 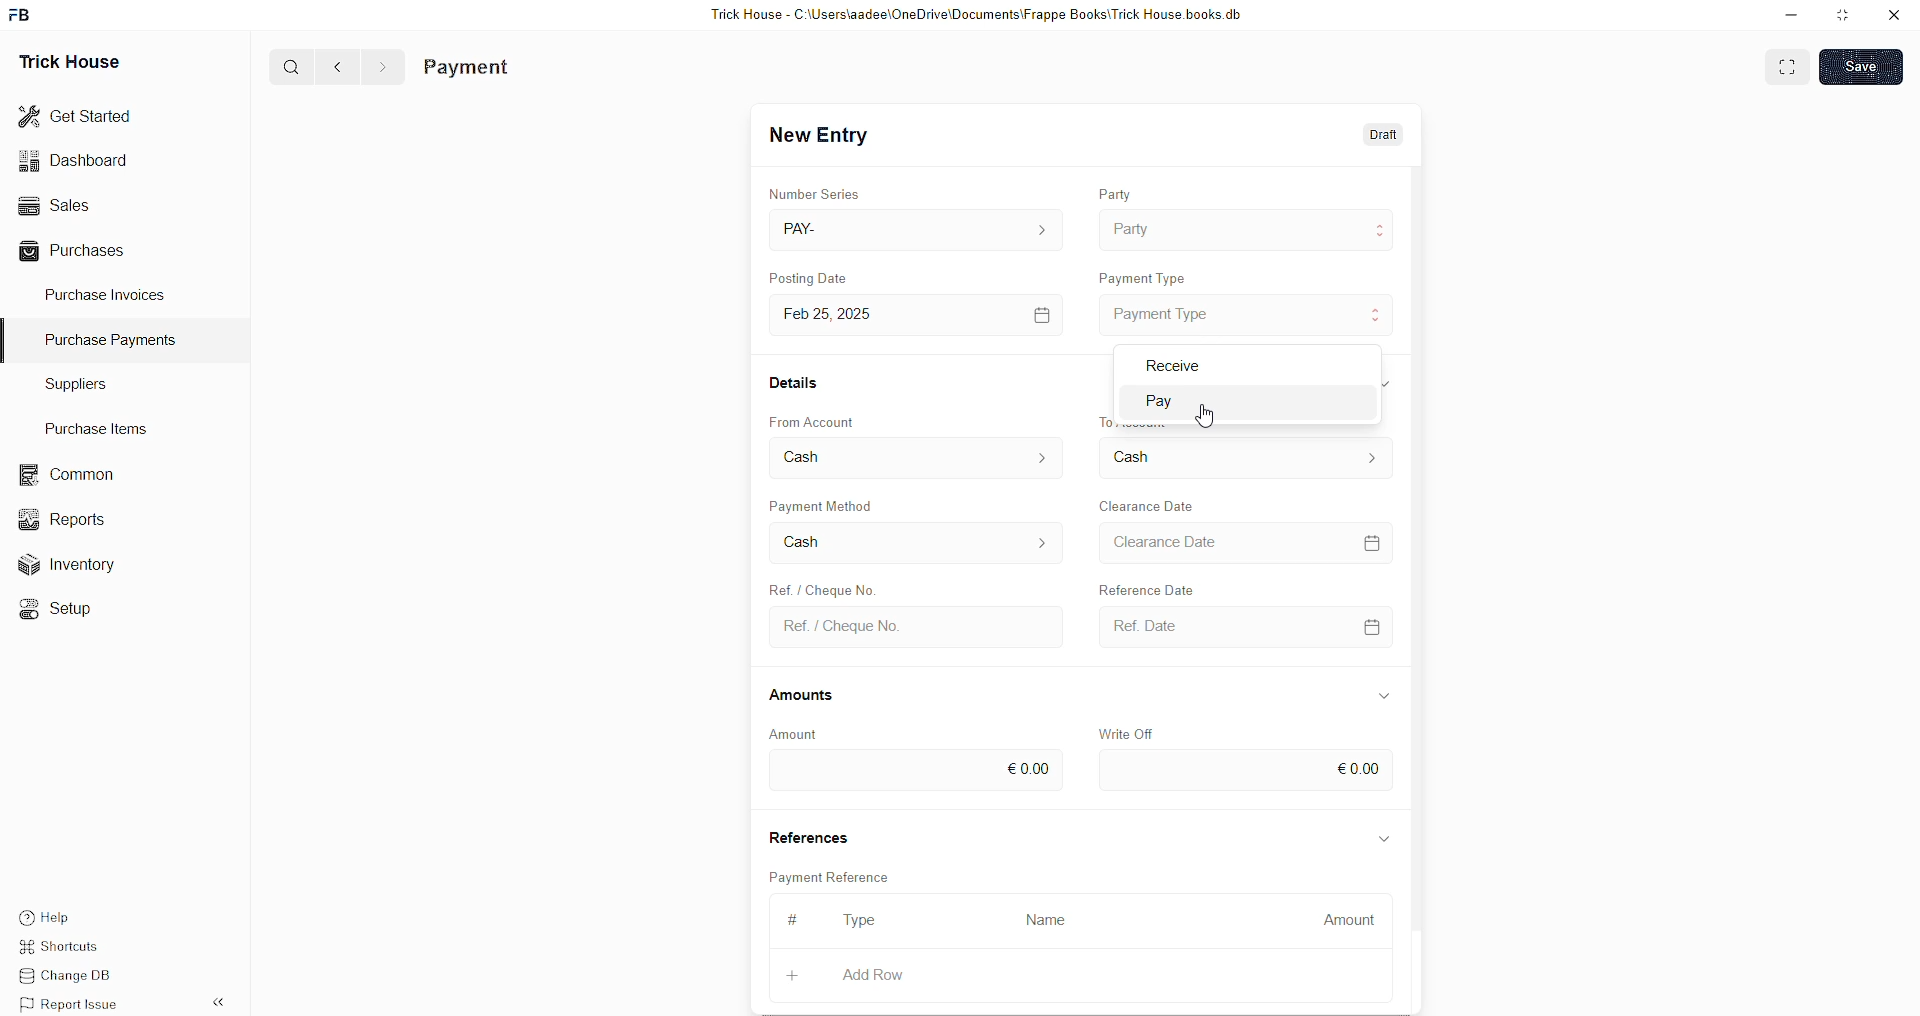 What do you see at coordinates (832, 504) in the screenshot?
I see `Payment Method` at bounding box center [832, 504].